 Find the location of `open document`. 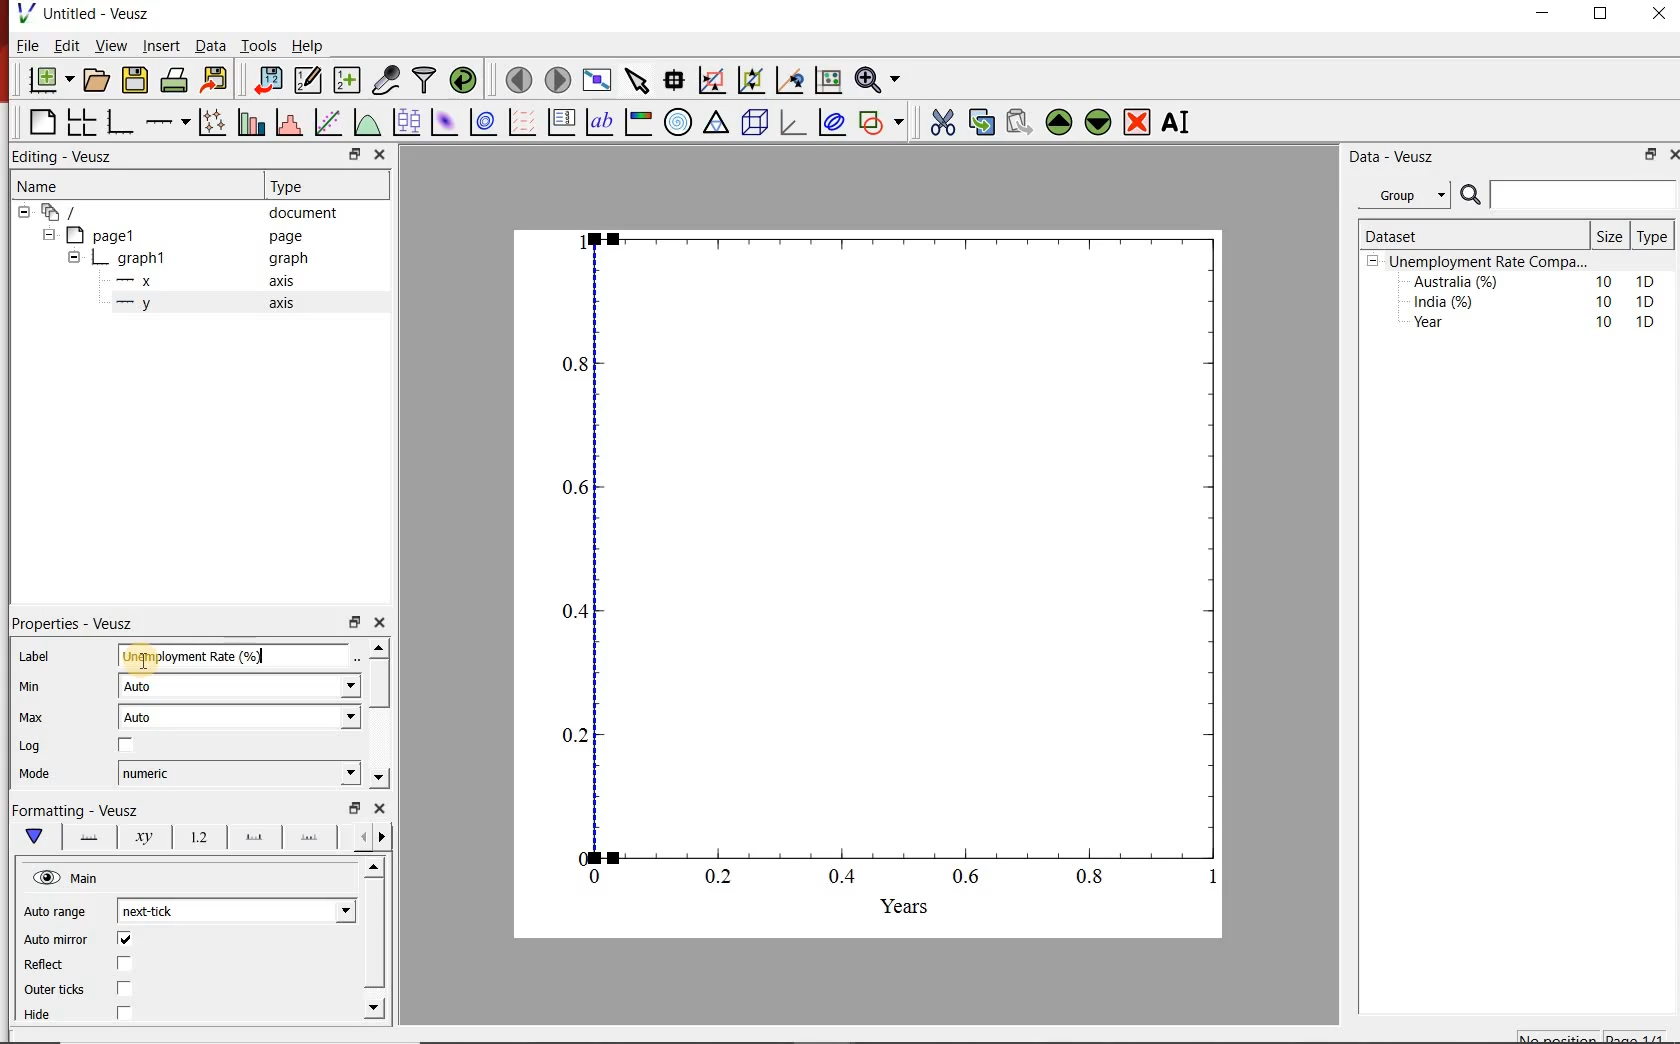

open document is located at coordinates (98, 80).